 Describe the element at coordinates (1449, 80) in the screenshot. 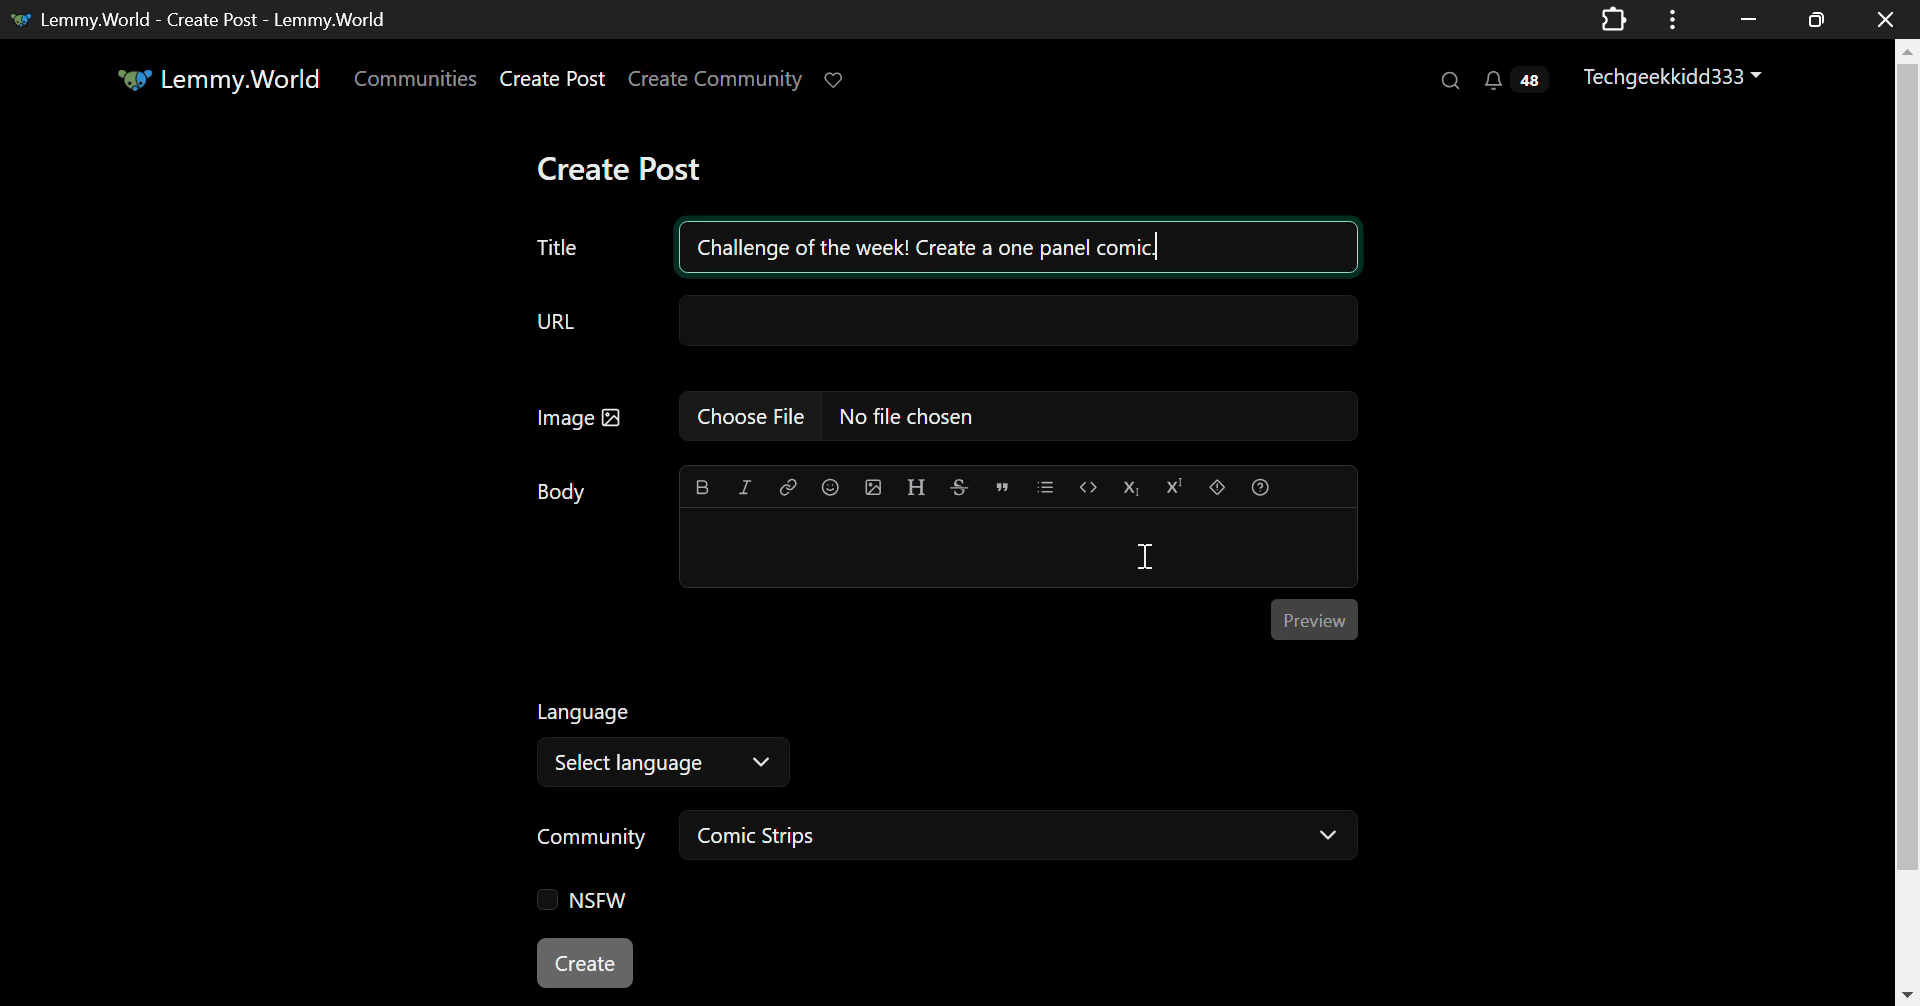

I see `Search ` at that location.